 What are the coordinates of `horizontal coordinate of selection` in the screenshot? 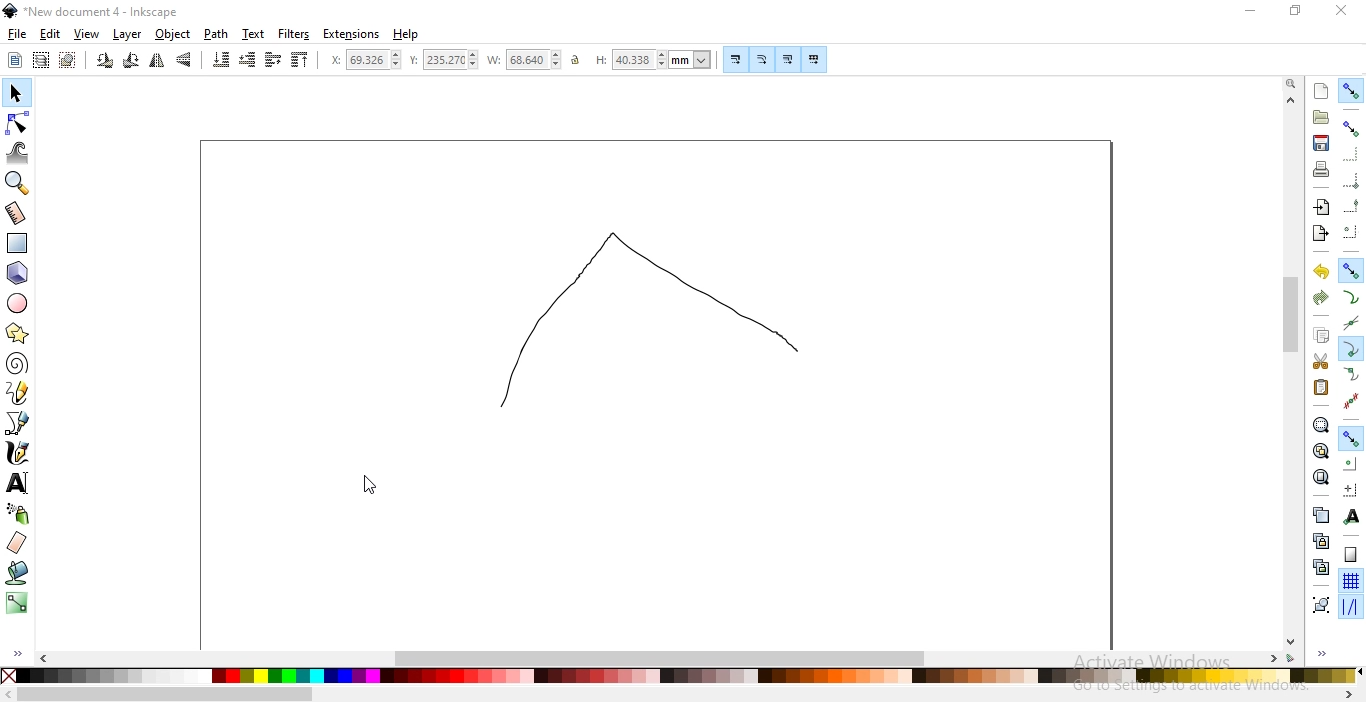 It's located at (365, 60).